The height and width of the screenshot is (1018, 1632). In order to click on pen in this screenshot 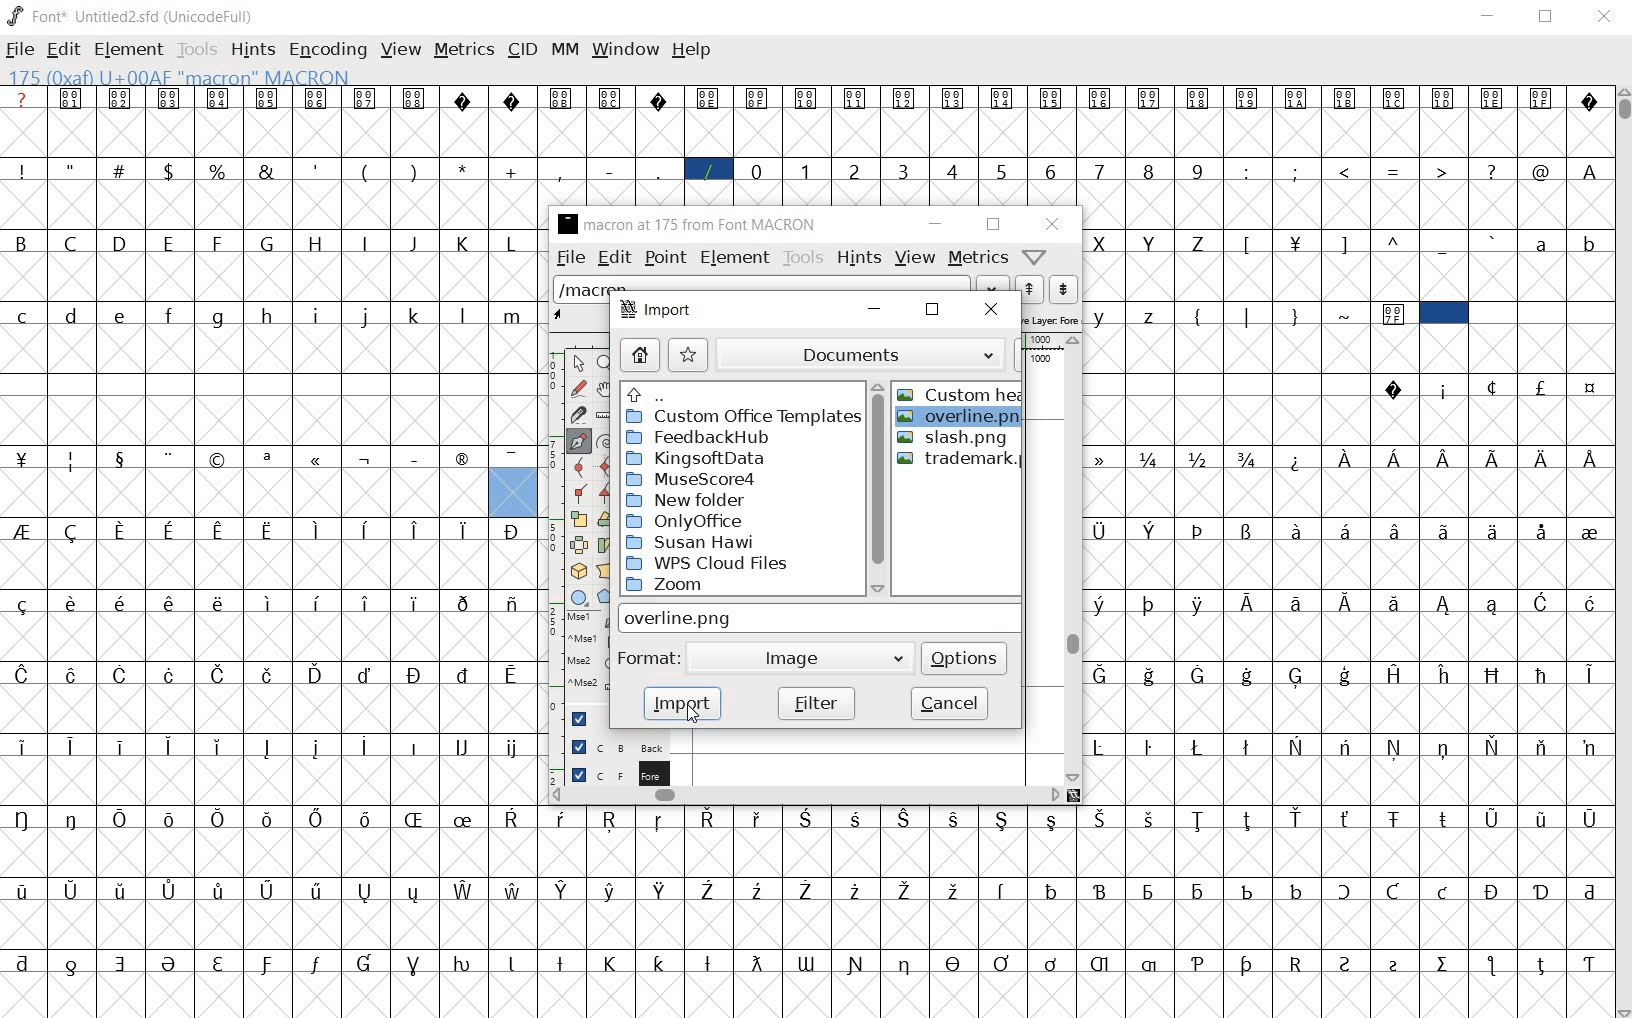, I will do `click(577, 441)`.